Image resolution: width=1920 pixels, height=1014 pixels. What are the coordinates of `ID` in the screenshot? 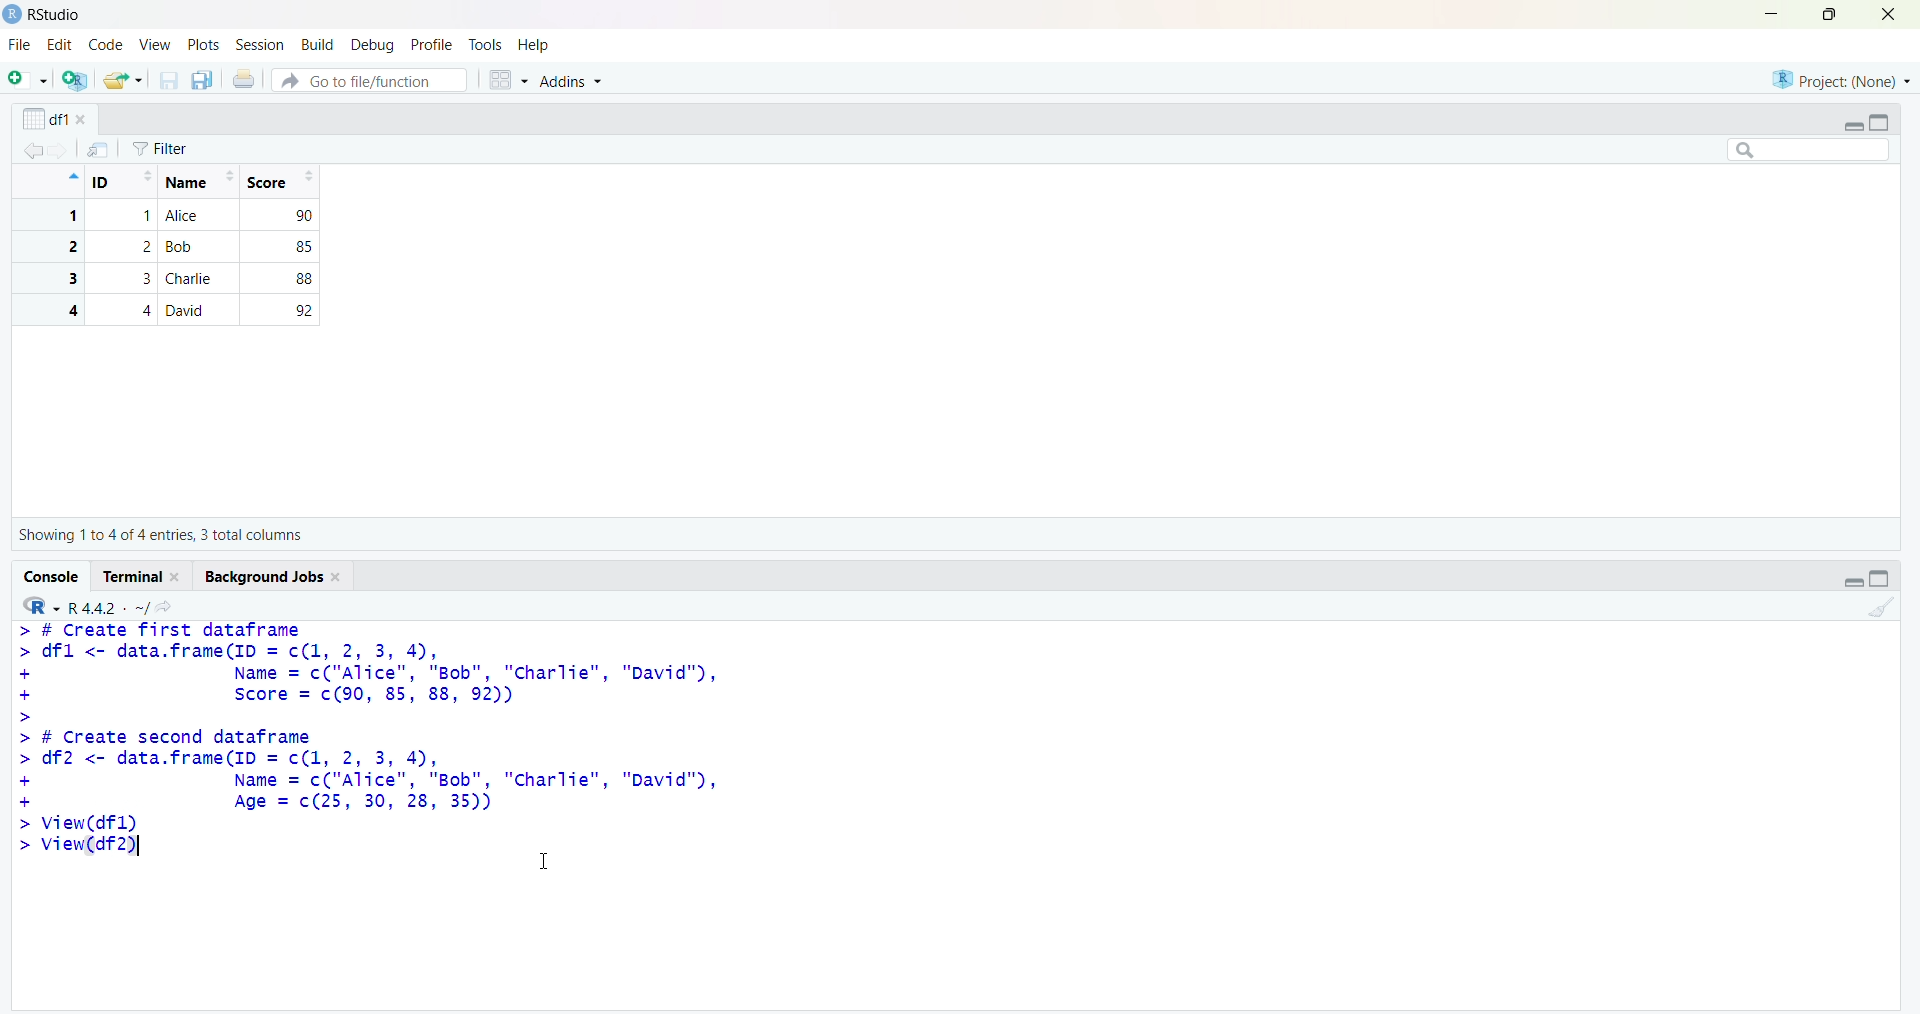 It's located at (123, 182).